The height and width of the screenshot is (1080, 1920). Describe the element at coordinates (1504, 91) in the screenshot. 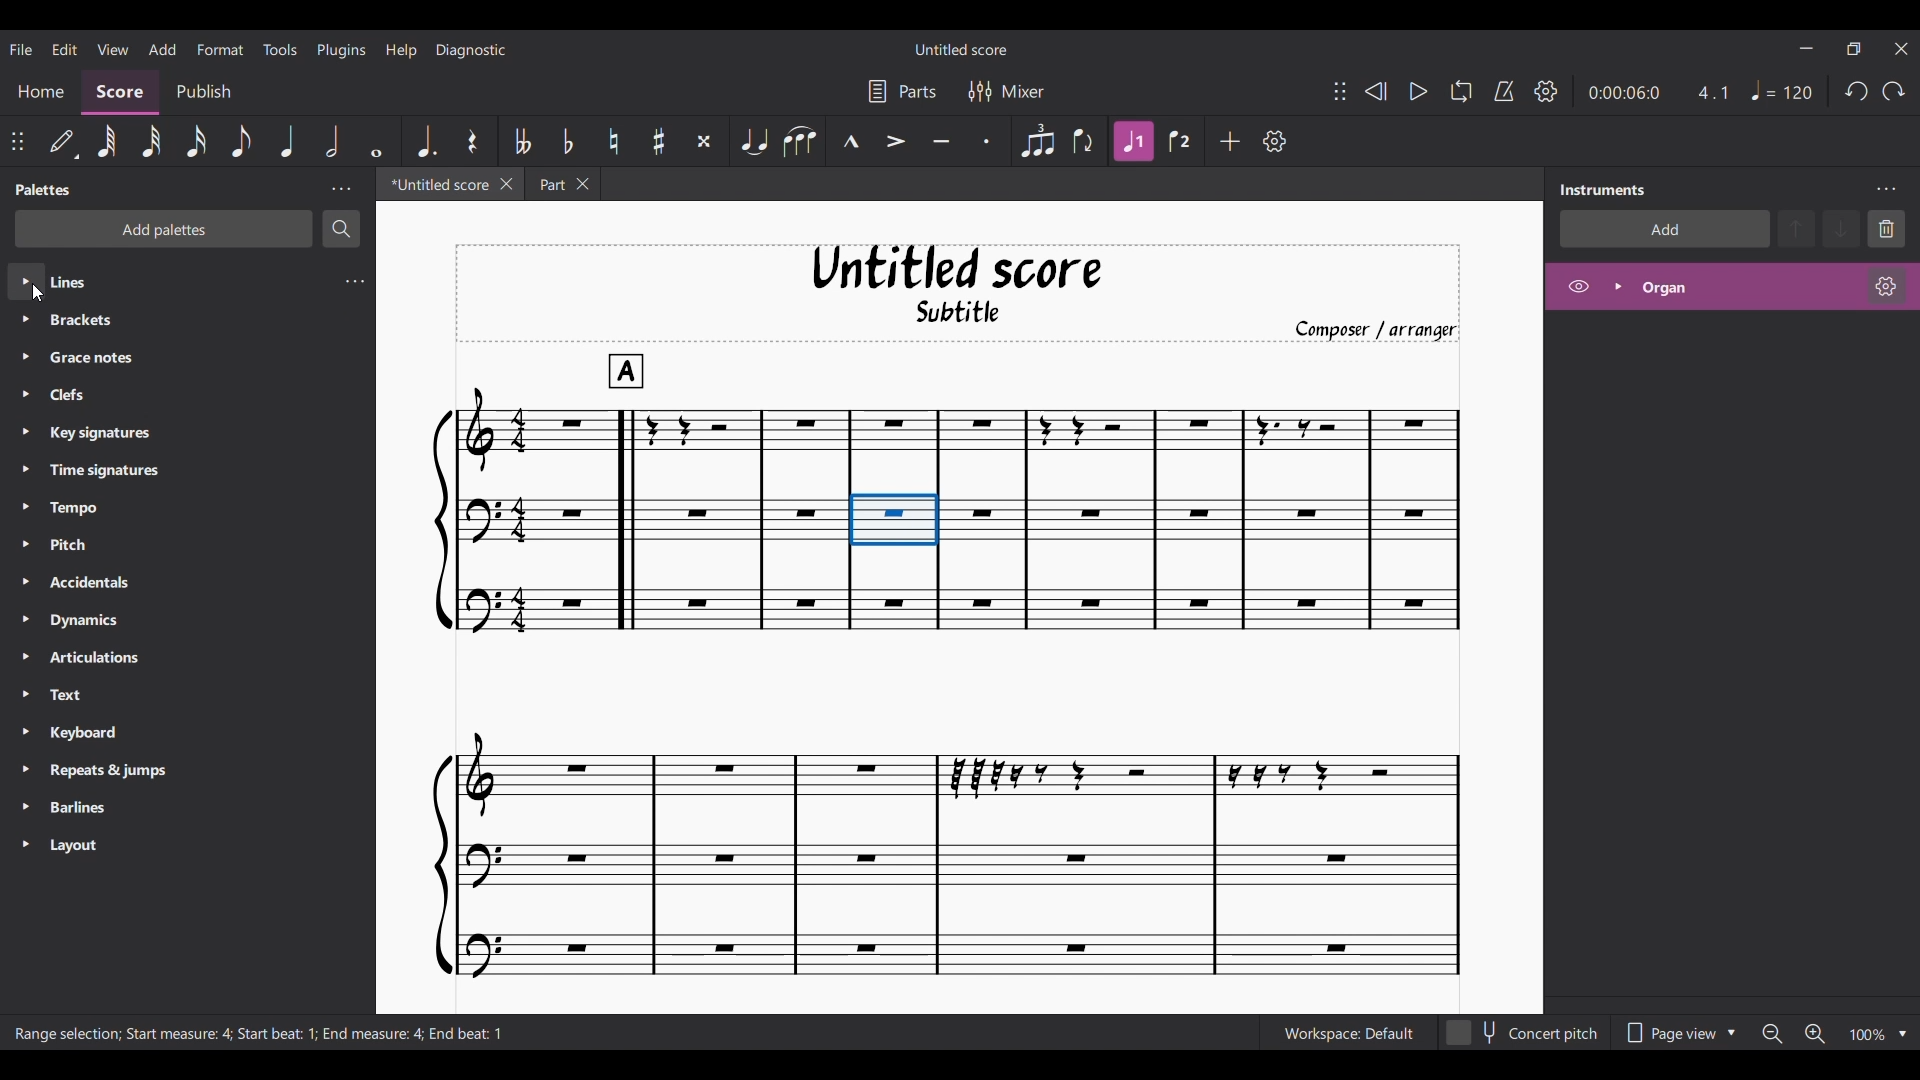

I see `Metronome` at that location.